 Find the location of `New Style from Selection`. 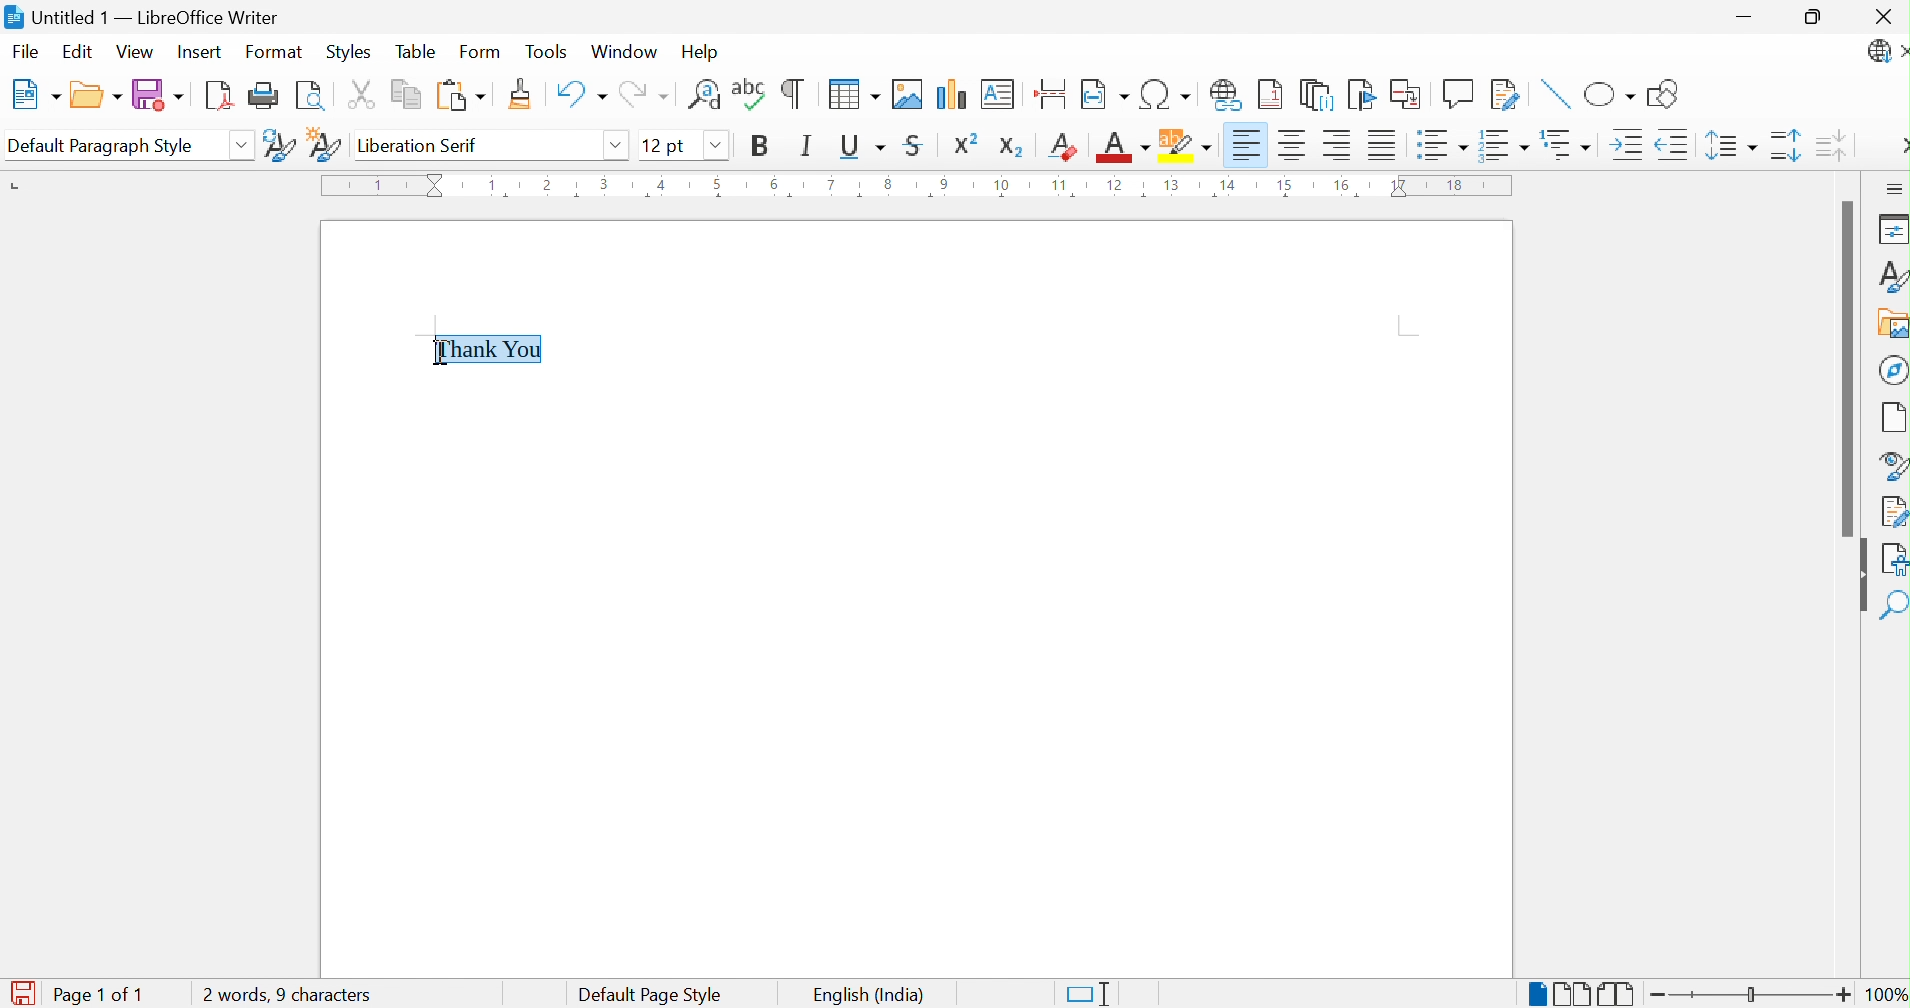

New Style from Selection is located at coordinates (324, 143).